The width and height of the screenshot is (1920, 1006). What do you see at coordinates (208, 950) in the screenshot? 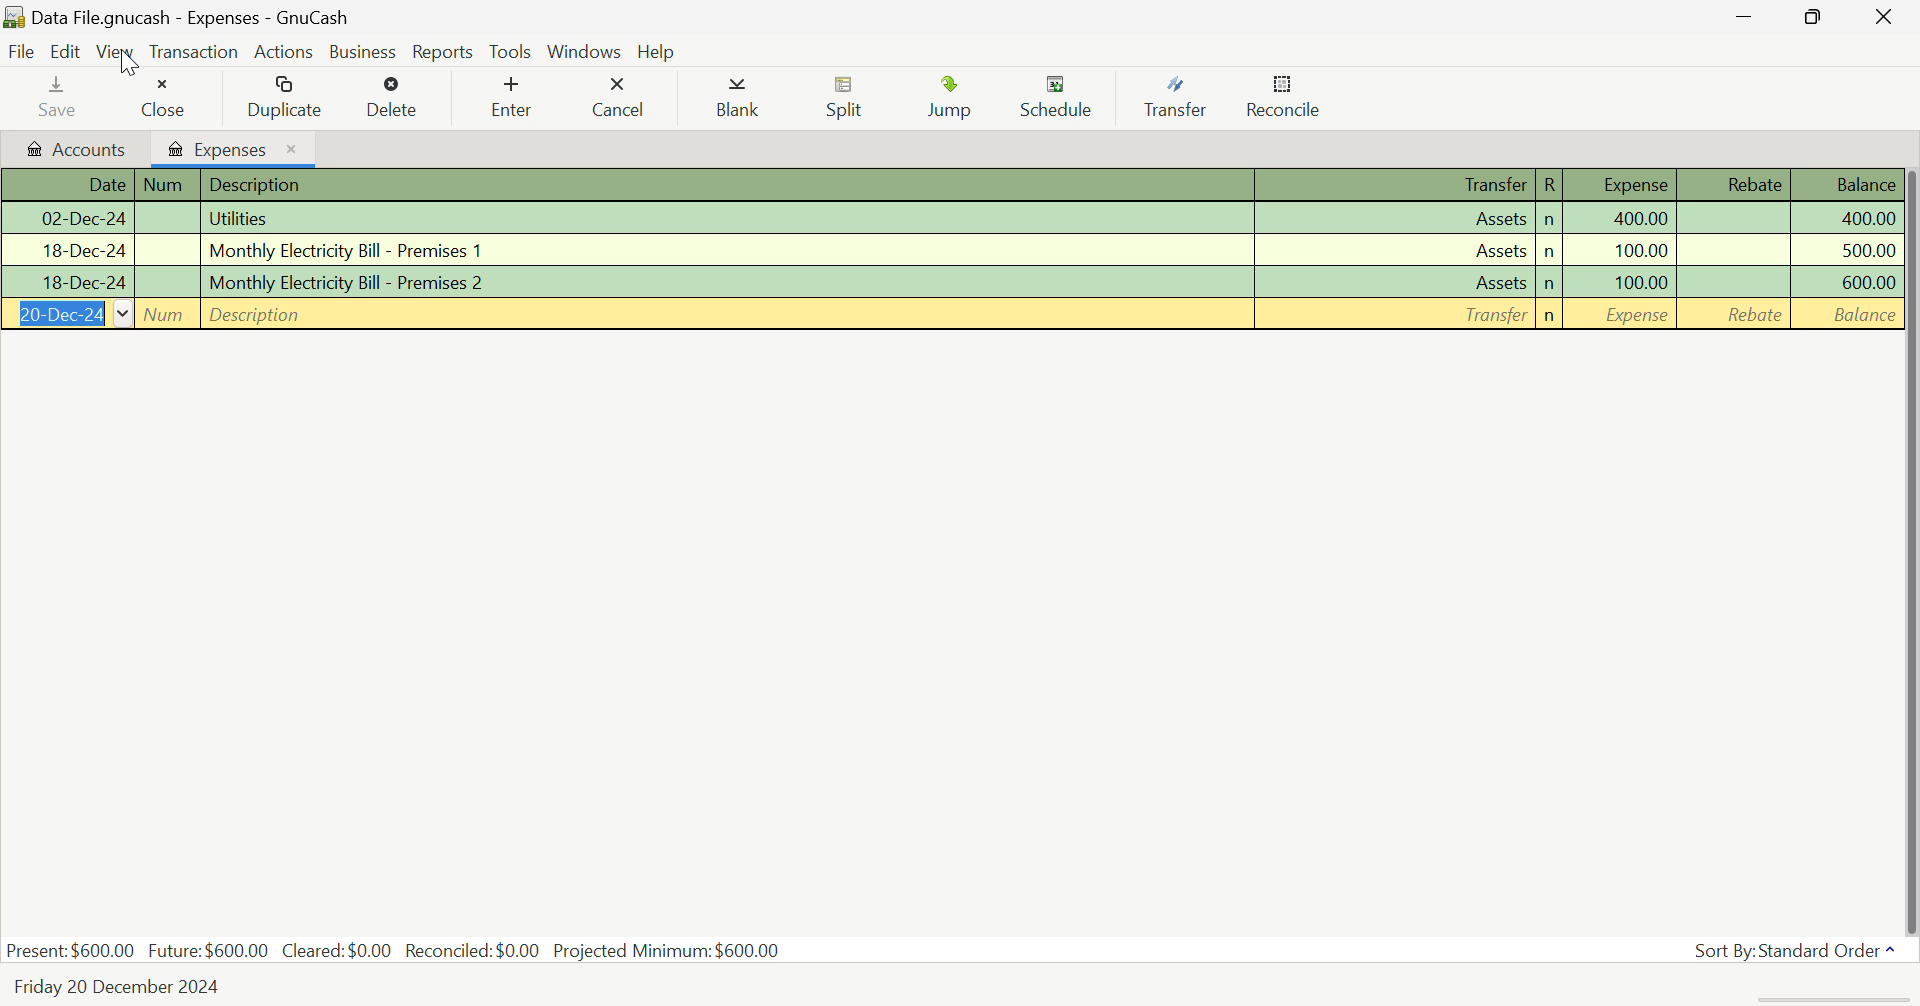
I see `Future` at bounding box center [208, 950].